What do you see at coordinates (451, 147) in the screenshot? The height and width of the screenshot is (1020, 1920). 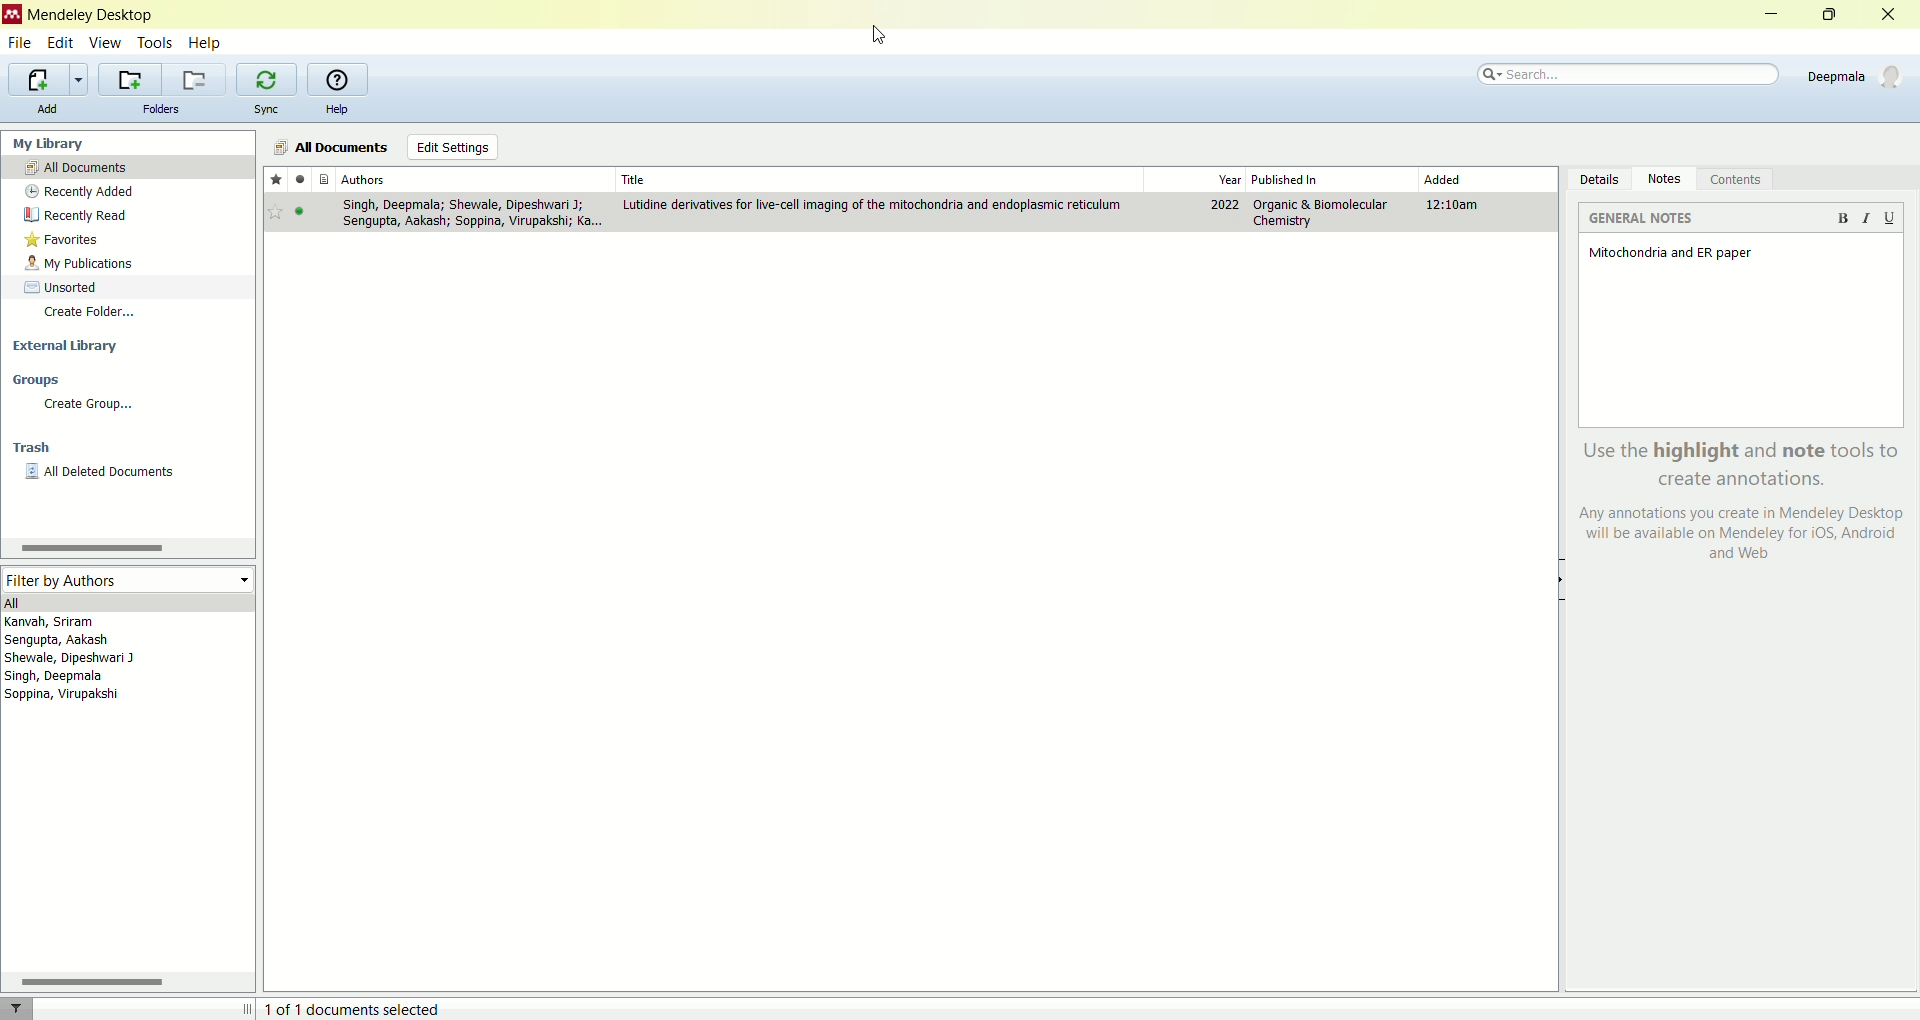 I see `edit settings` at bounding box center [451, 147].